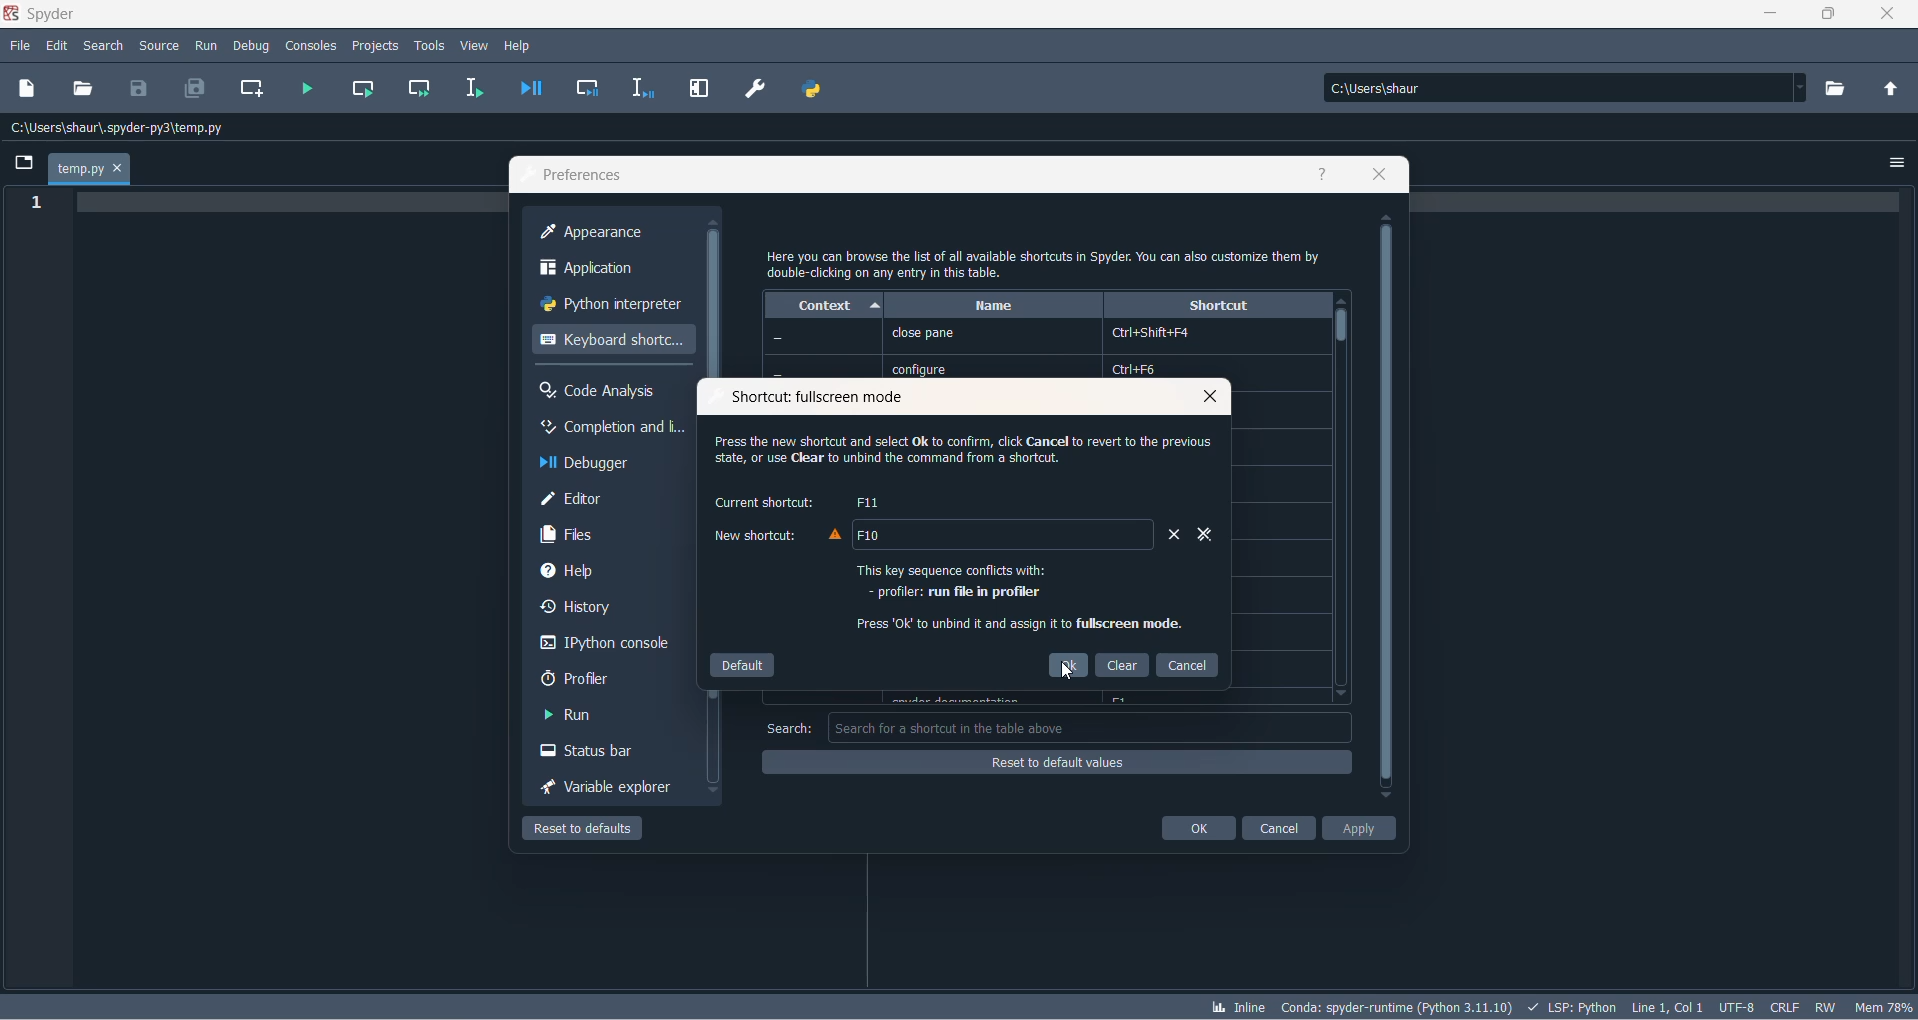  I want to click on memory usage, so click(1886, 1007).